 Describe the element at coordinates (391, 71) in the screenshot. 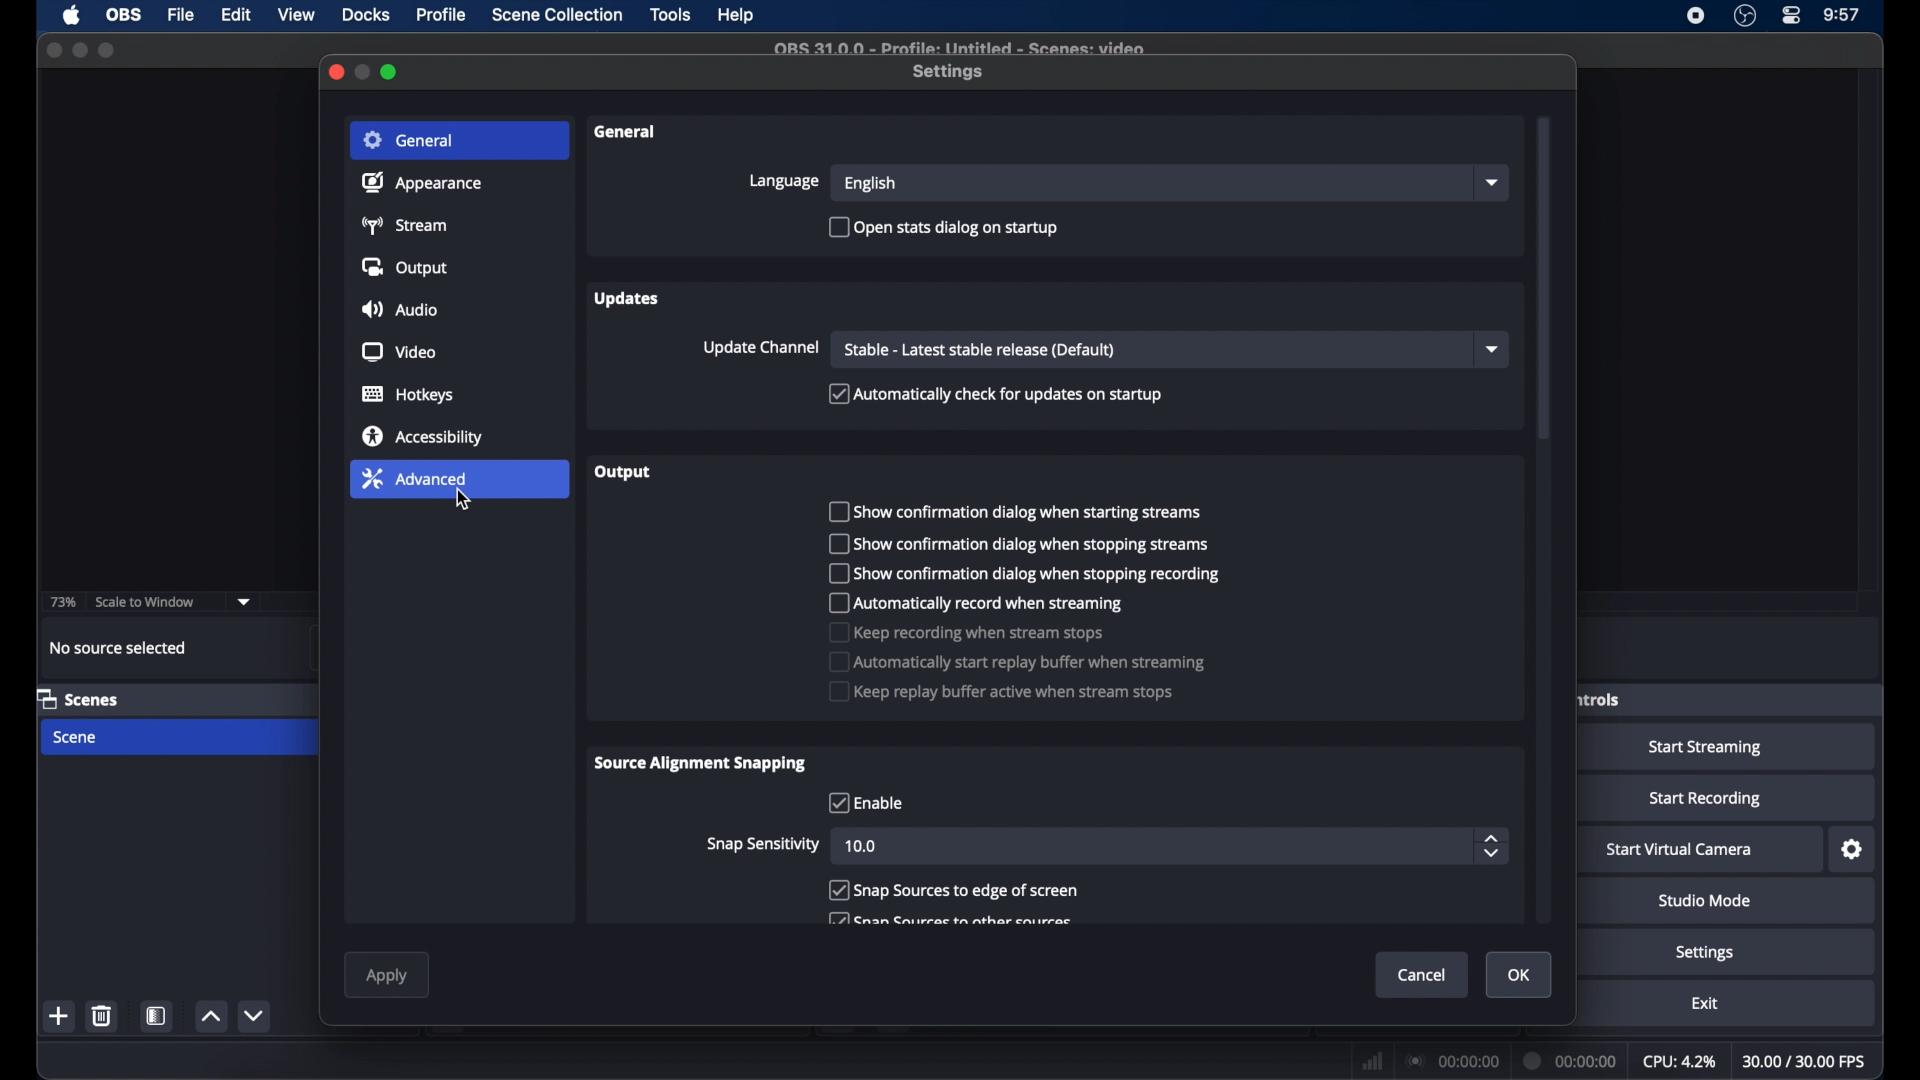

I see `maximize` at that location.